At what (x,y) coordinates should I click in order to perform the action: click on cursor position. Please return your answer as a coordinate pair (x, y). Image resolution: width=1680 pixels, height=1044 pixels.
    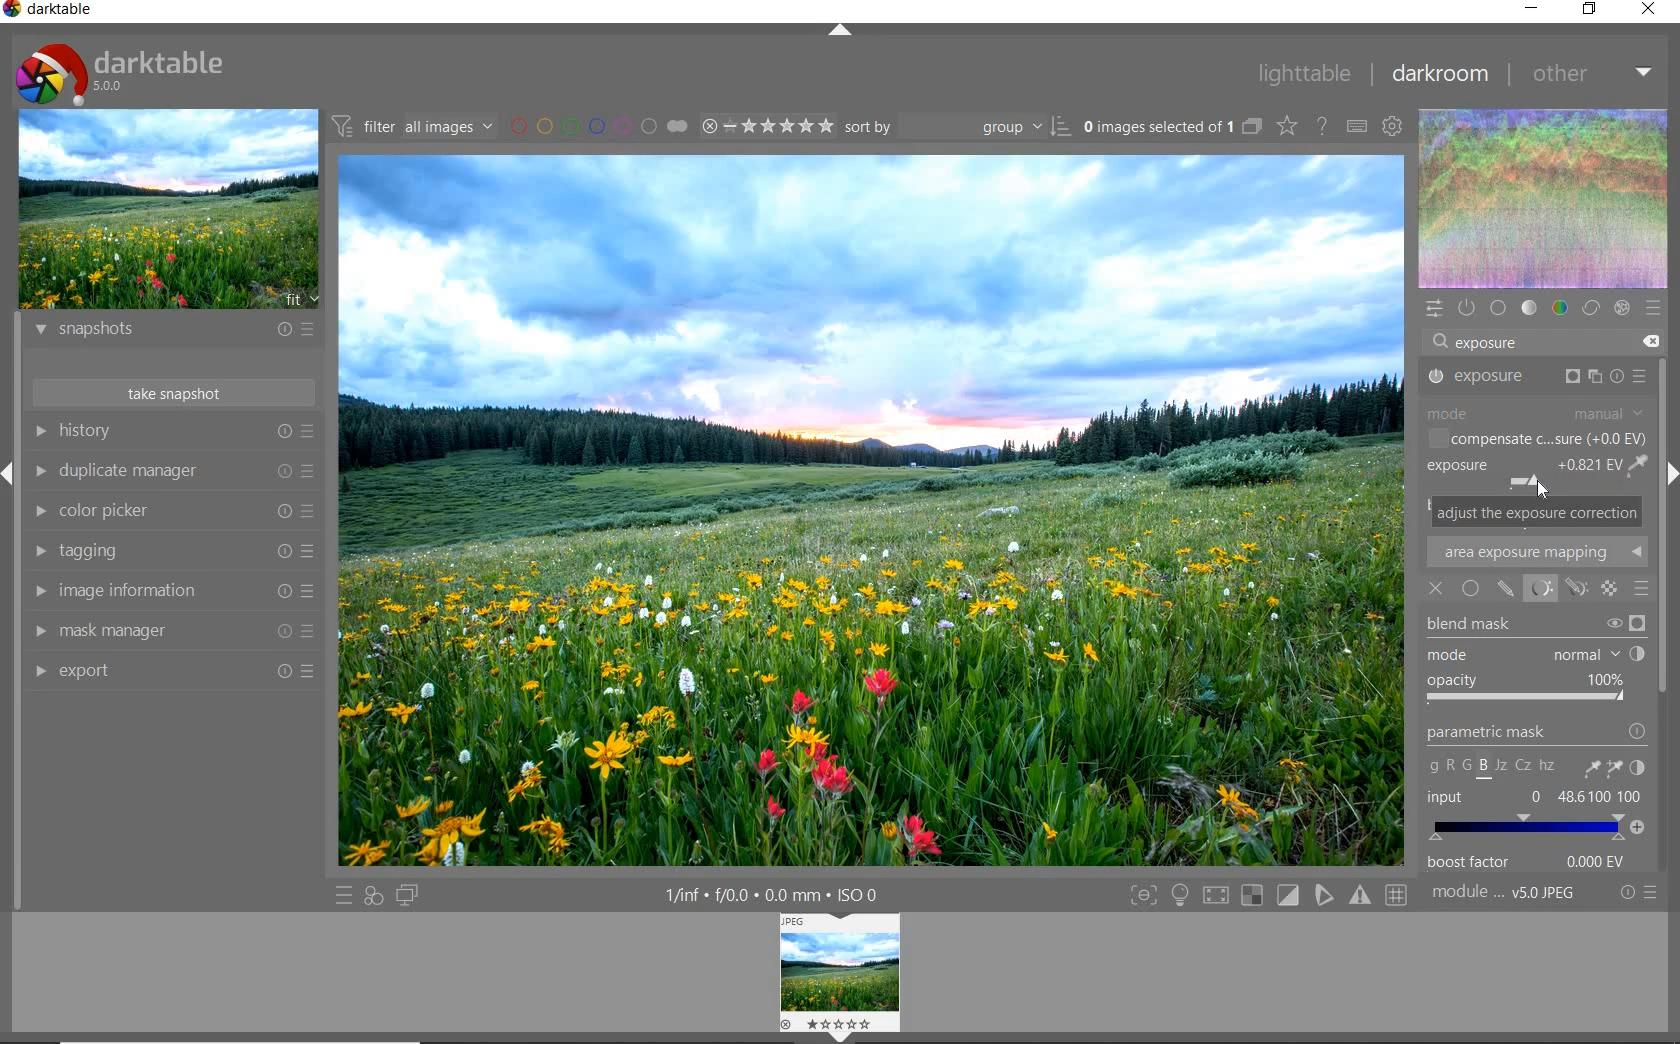
    Looking at the image, I should click on (1542, 493).